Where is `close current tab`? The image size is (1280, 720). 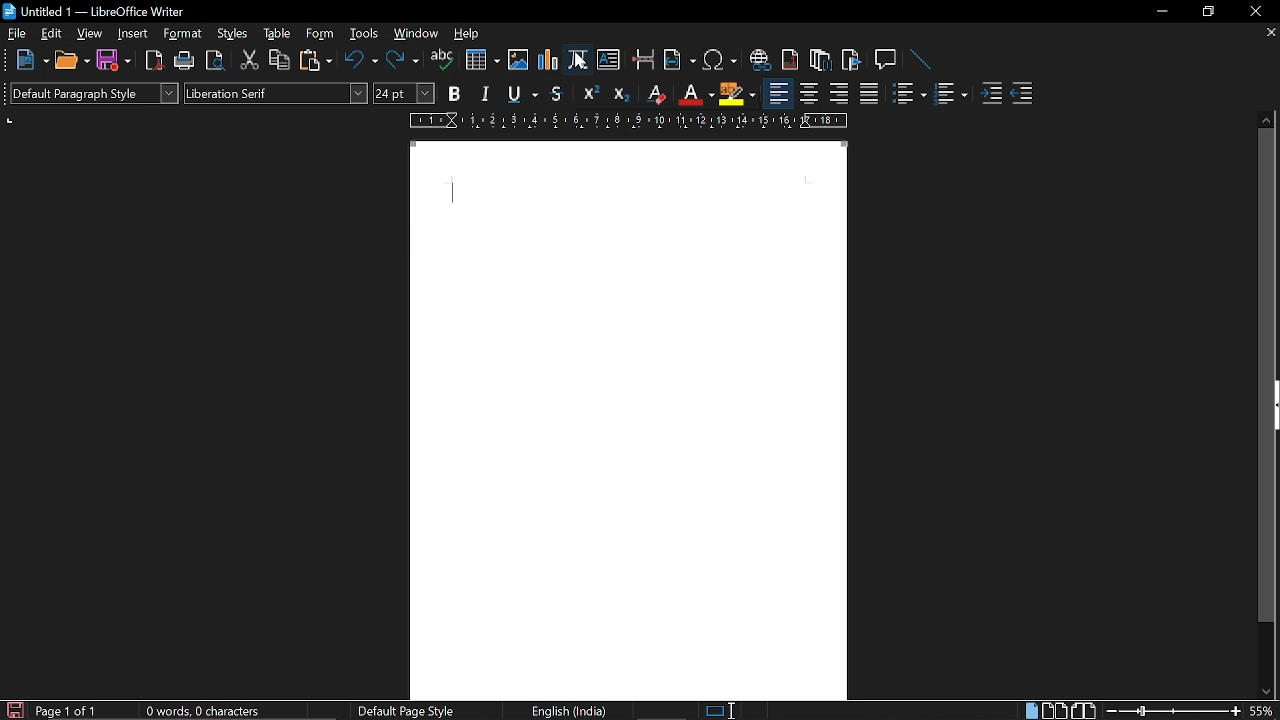
close current tab is located at coordinates (1269, 33).